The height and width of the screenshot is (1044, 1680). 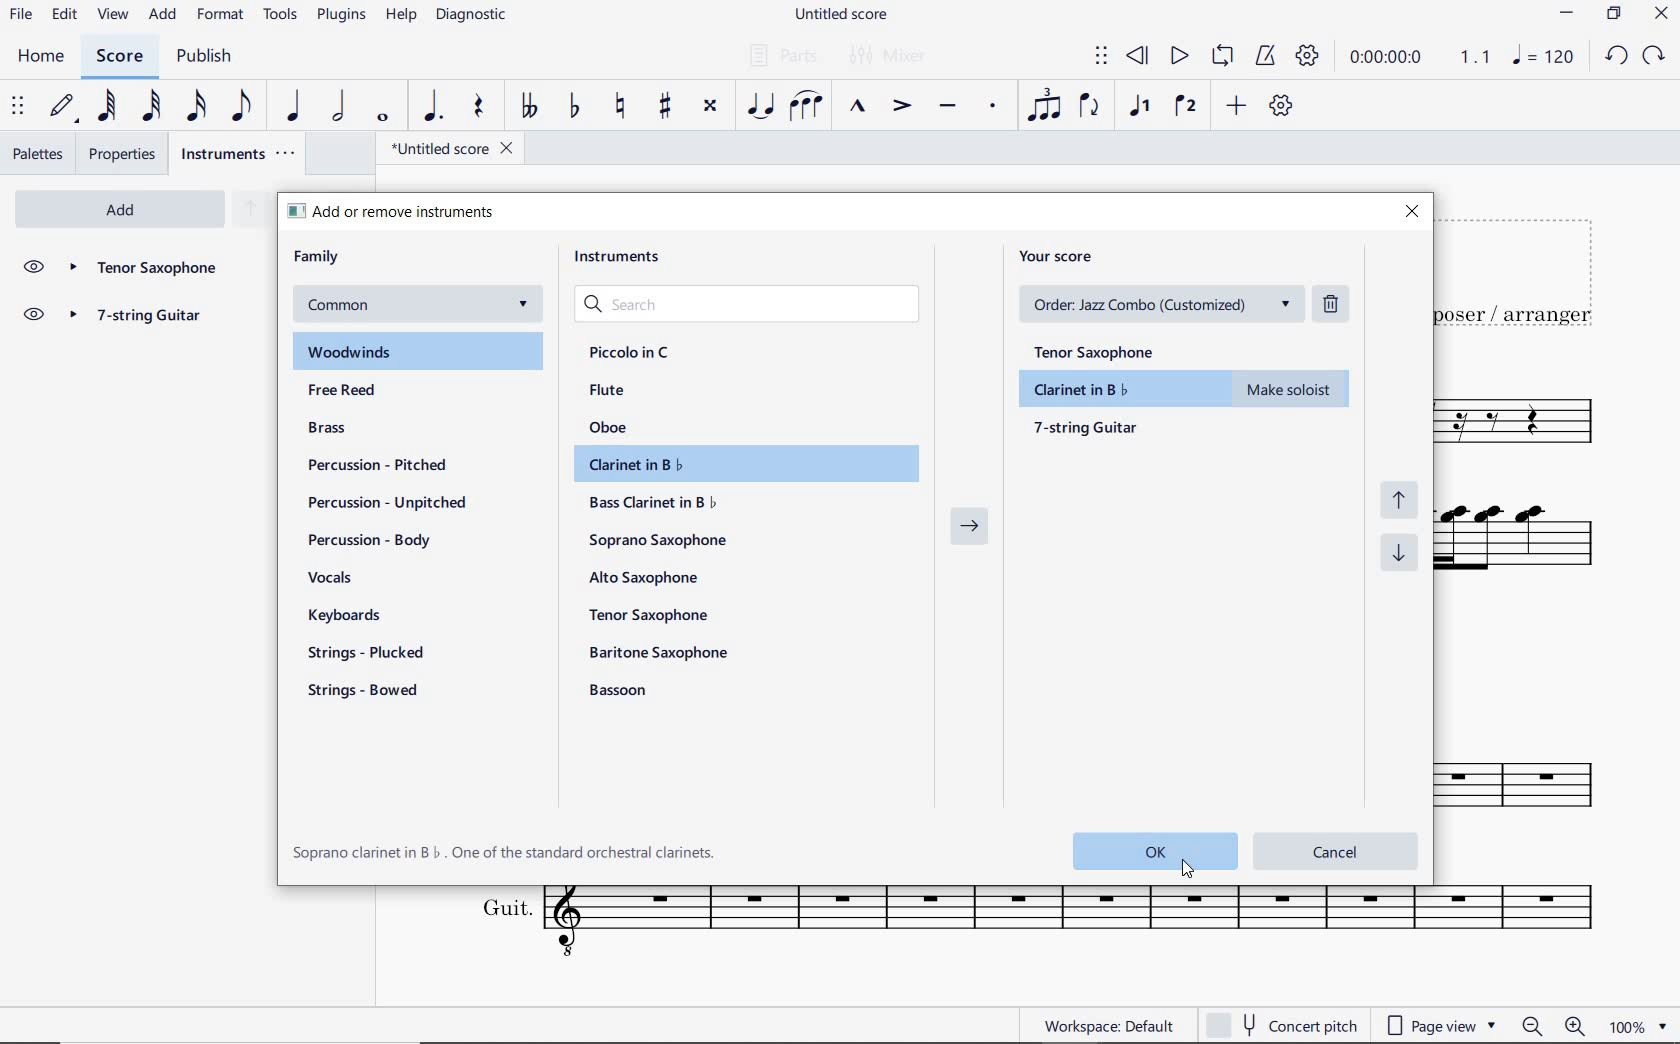 What do you see at coordinates (331, 579) in the screenshot?
I see `vocals` at bounding box center [331, 579].